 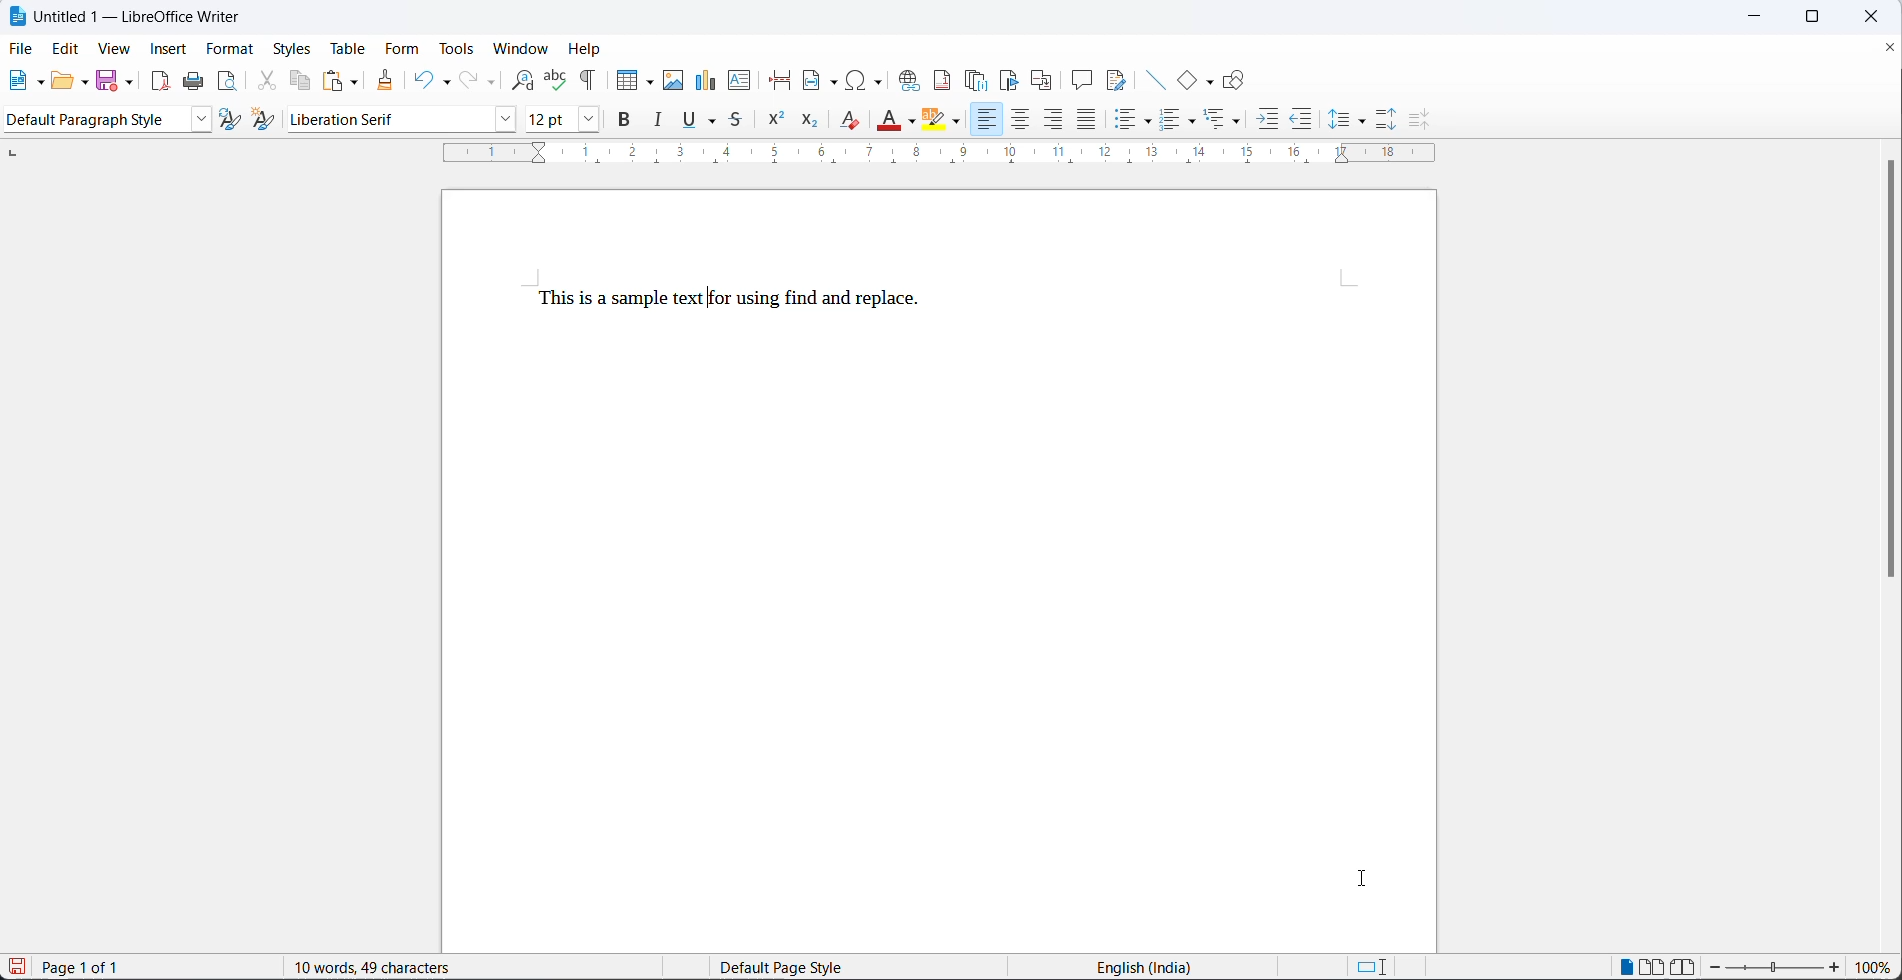 I want to click on maximize, so click(x=1827, y=19).